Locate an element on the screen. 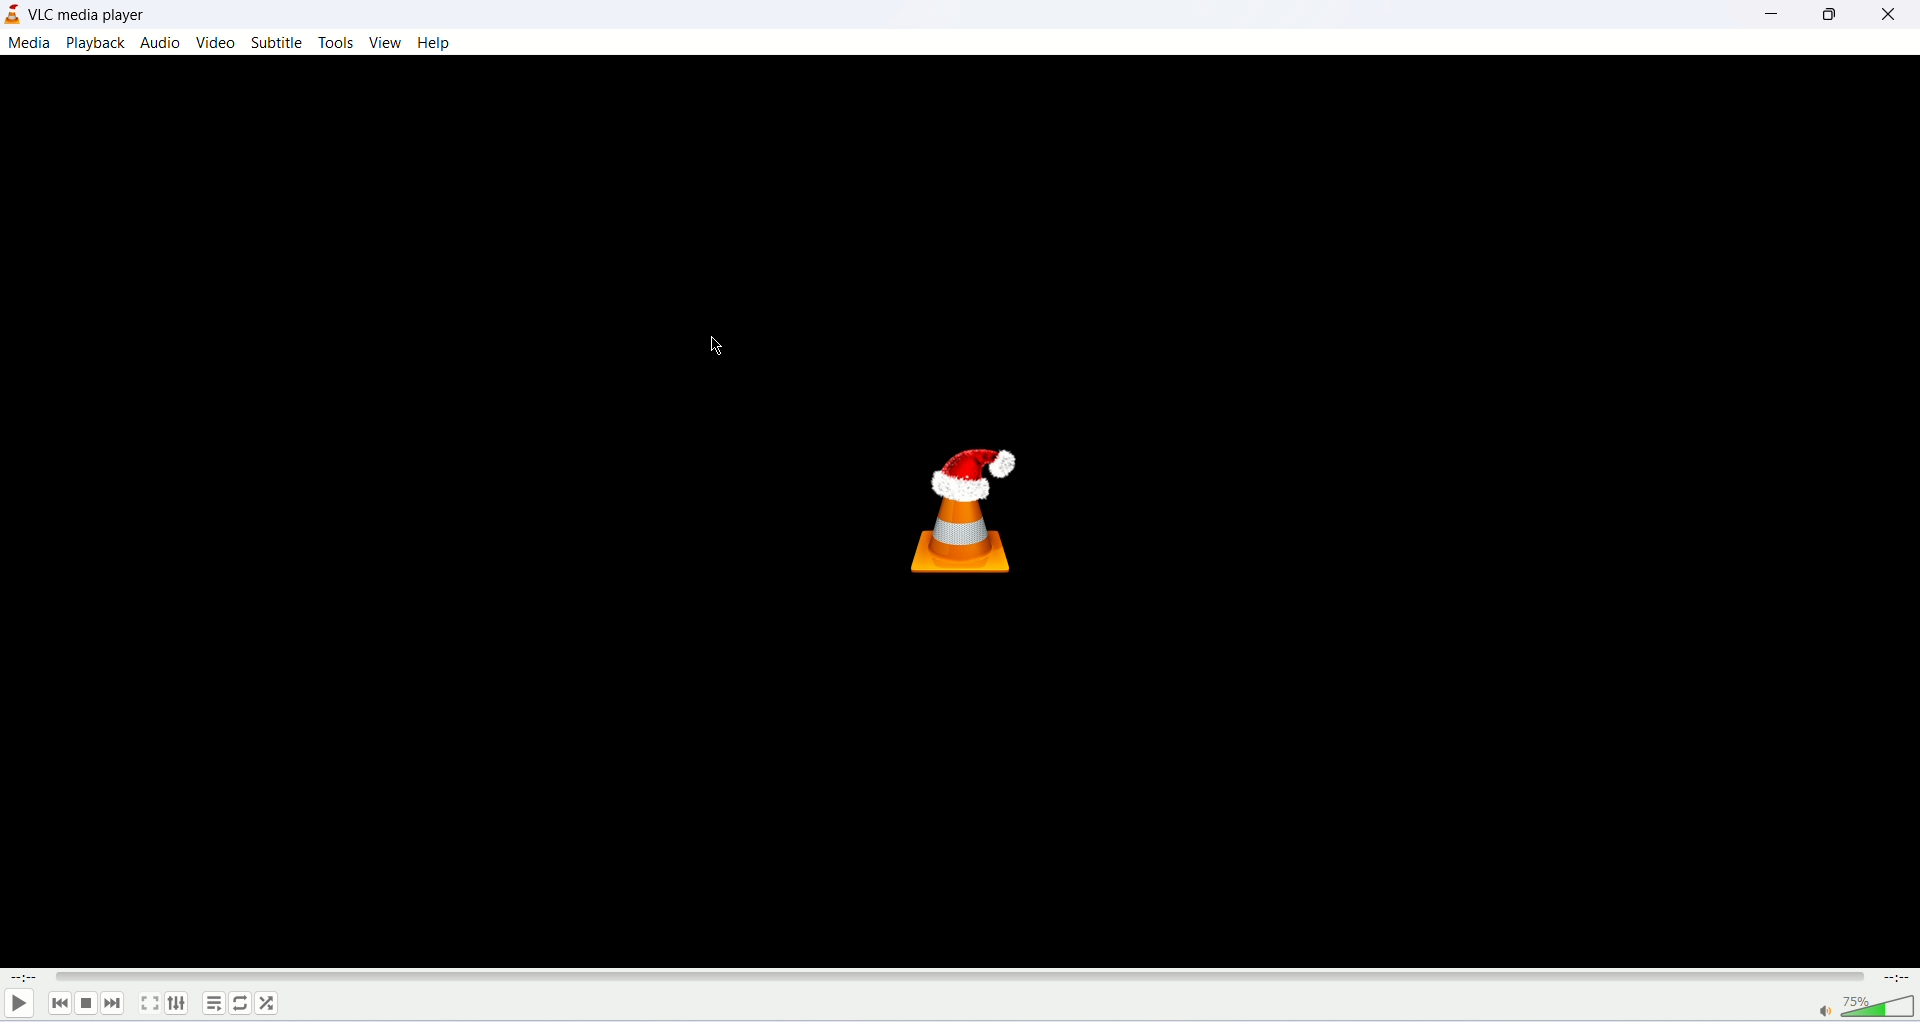 This screenshot has width=1920, height=1022. close is located at coordinates (1889, 17).